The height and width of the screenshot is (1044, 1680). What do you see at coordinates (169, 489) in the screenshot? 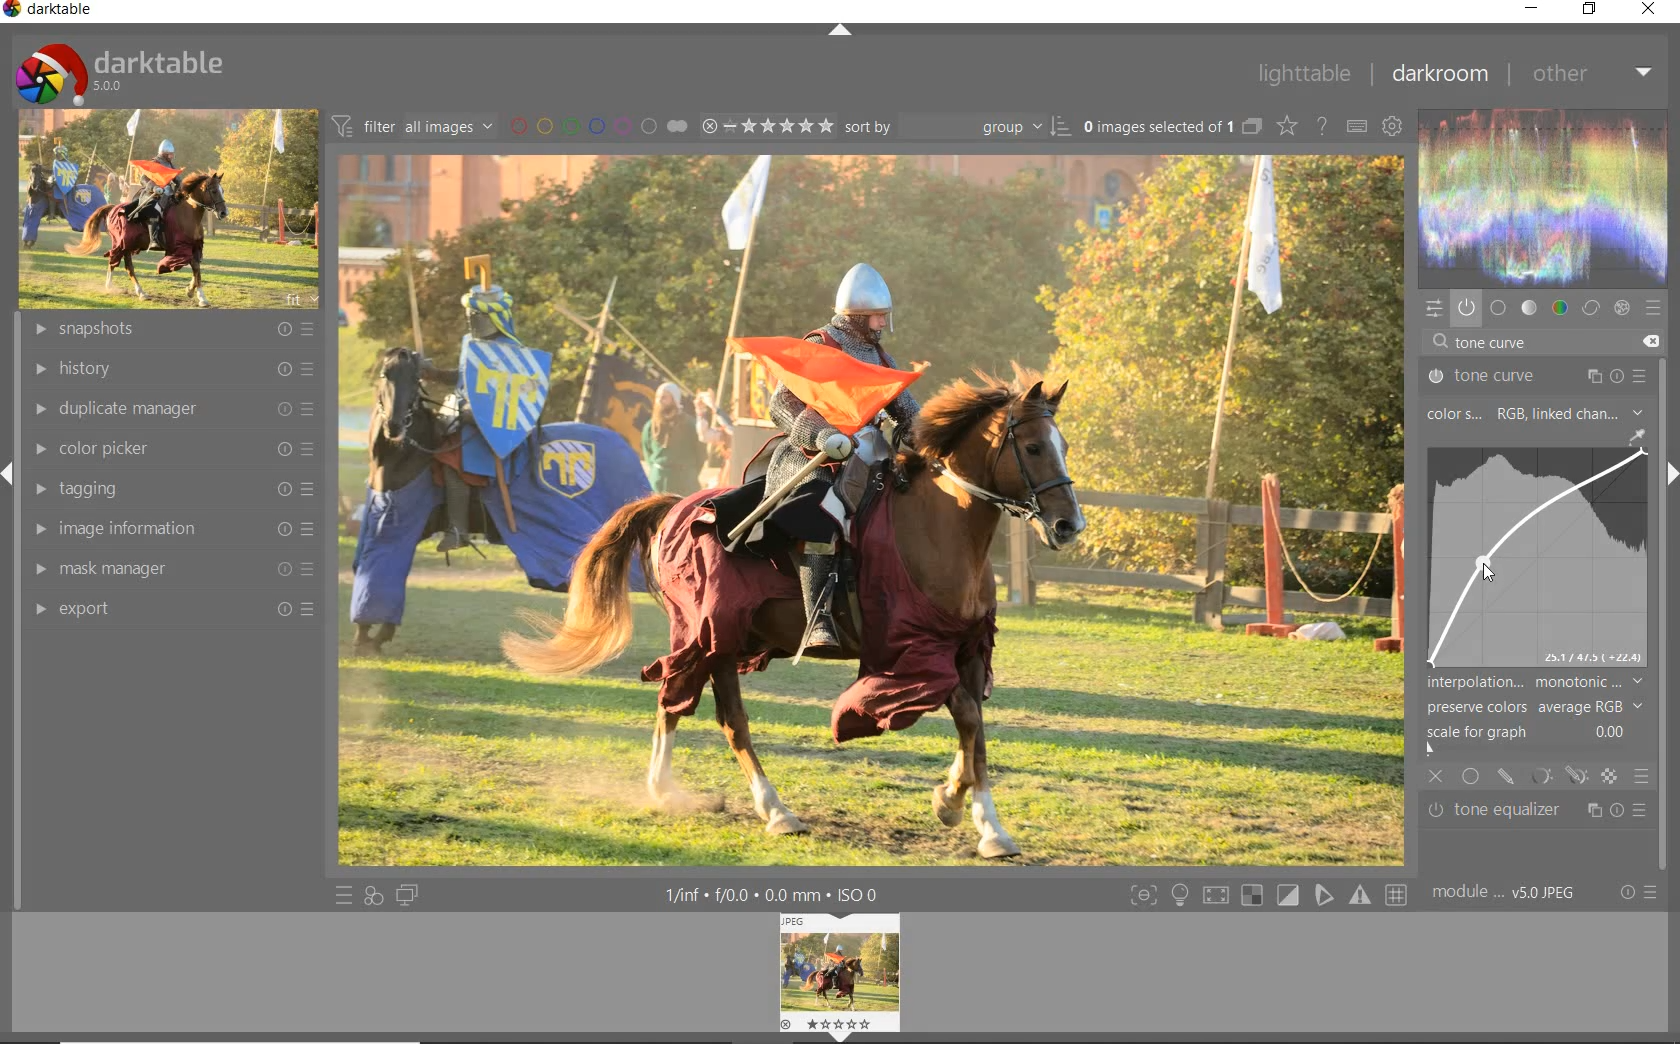
I see `tagging` at bounding box center [169, 489].